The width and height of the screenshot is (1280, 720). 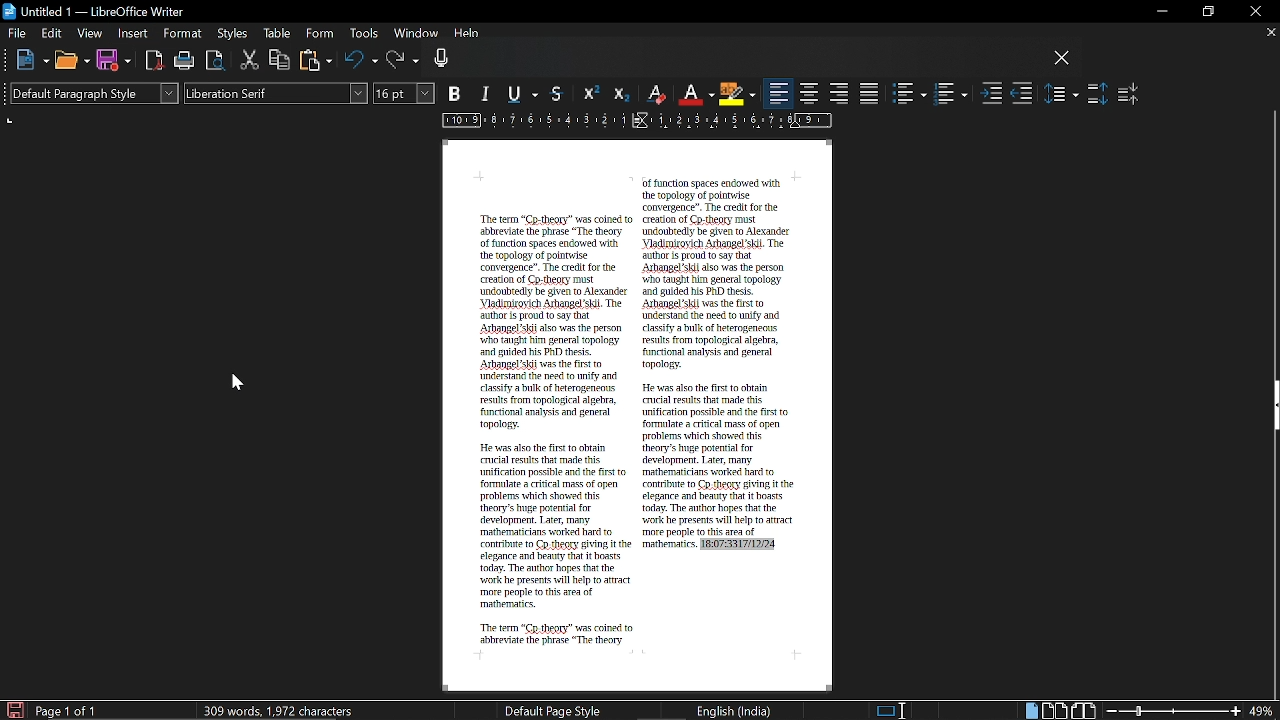 What do you see at coordinates (113, 61) in the screenshot?
I see `Save` at bounding box center [113, 61].